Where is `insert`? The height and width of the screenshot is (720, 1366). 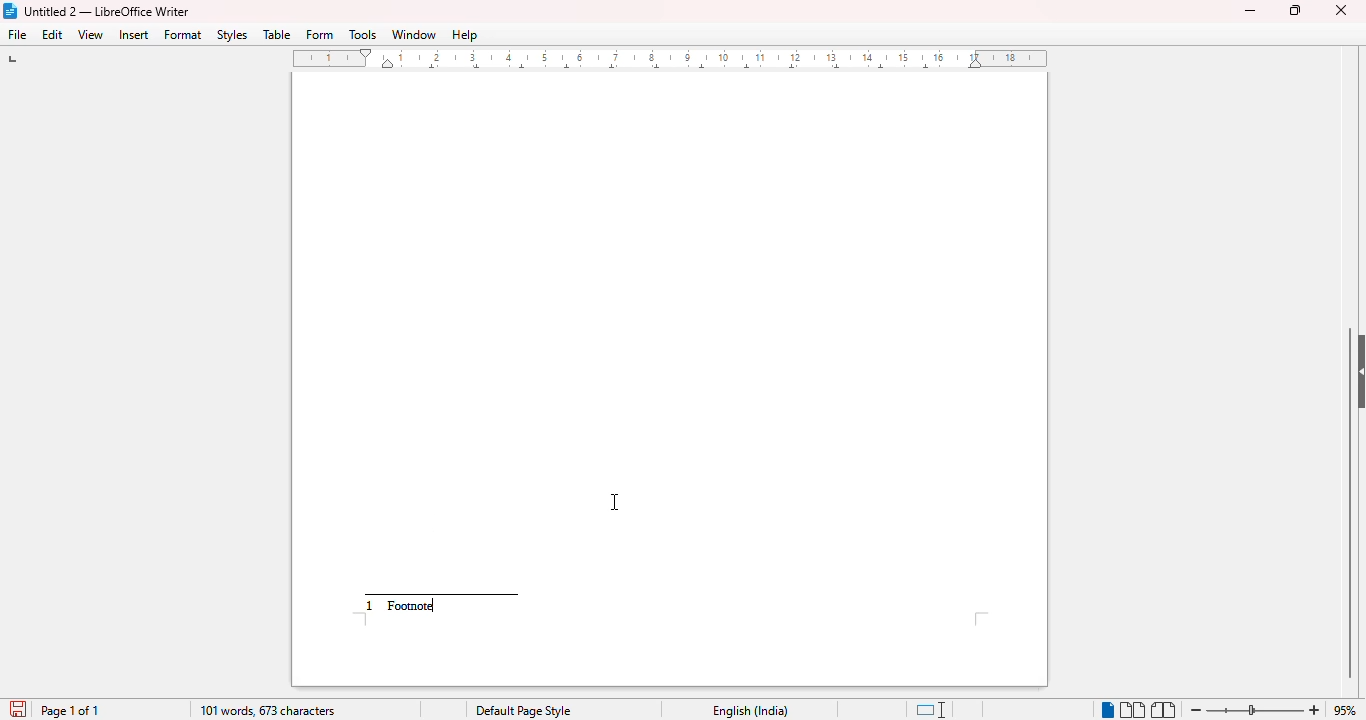 insert is located at coordinates (134, 34).